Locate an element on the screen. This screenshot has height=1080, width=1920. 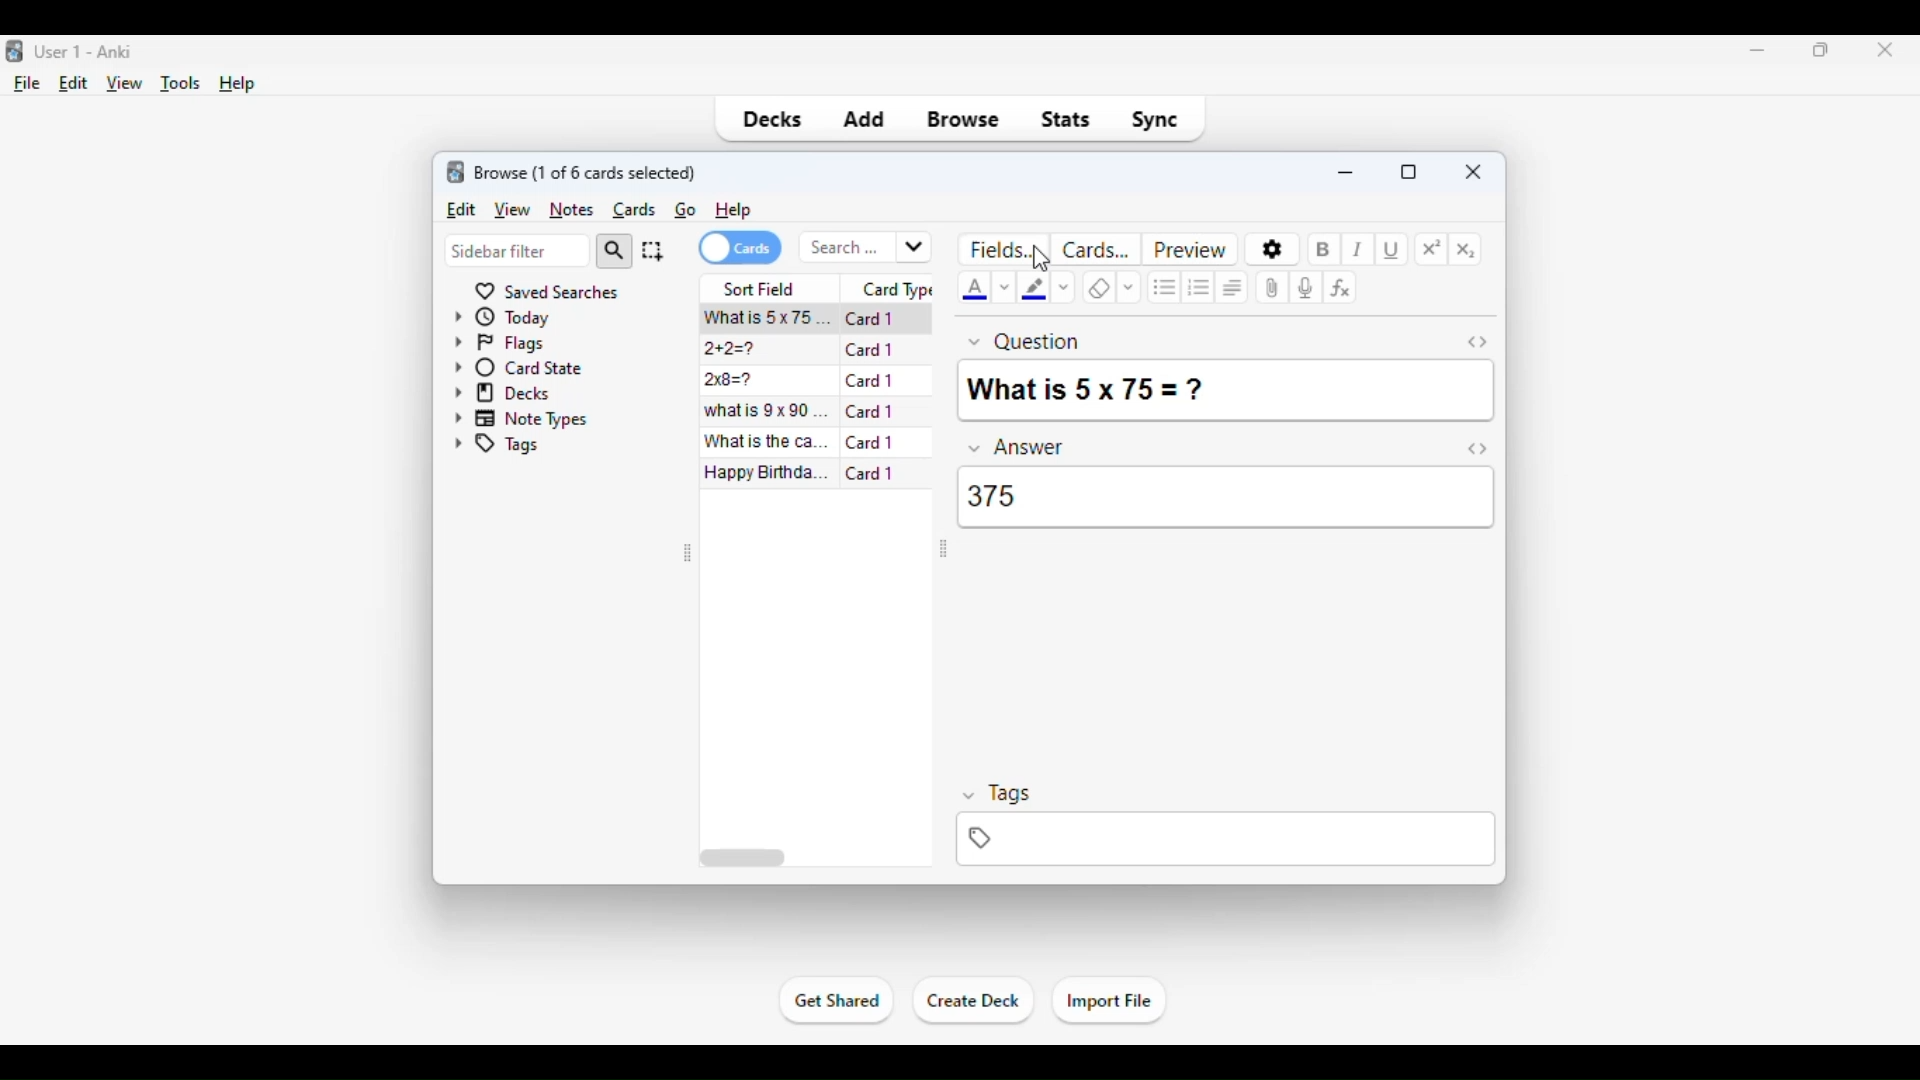
what is 9x90=? is located at coordinates (766, 410).